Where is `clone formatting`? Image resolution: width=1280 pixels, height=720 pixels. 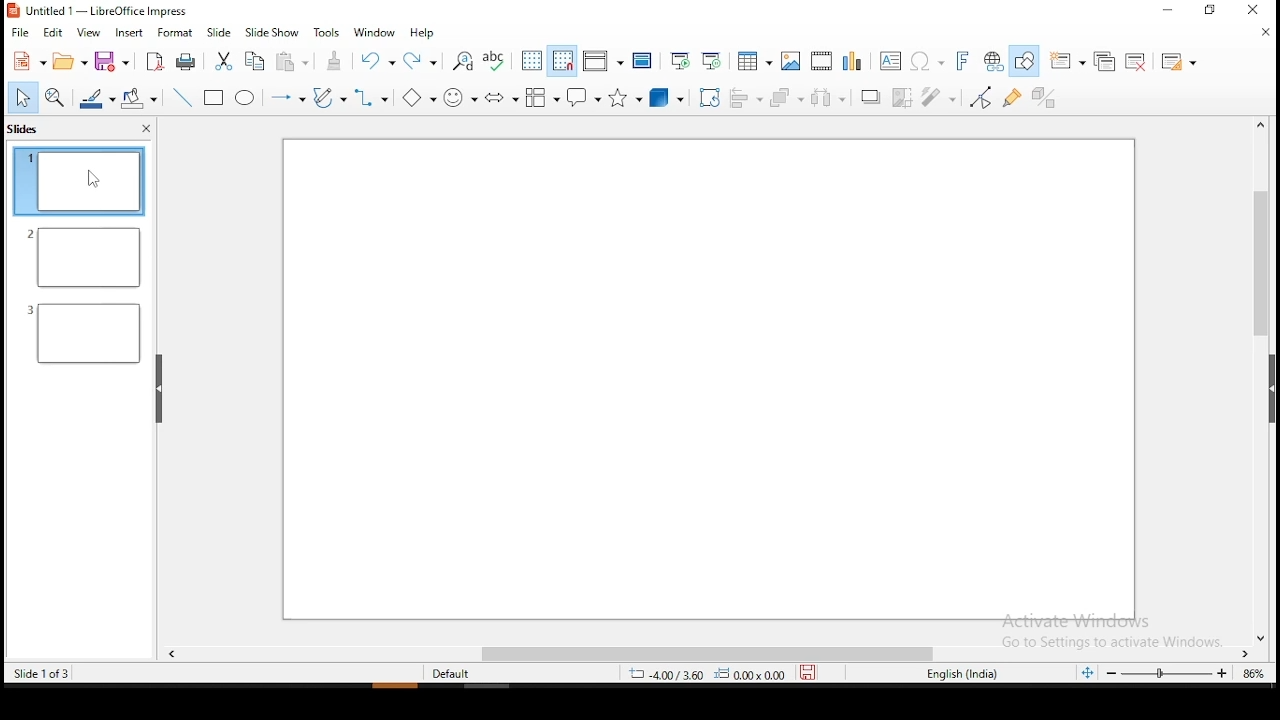
clone formatting is located at coordinates (335, 63).